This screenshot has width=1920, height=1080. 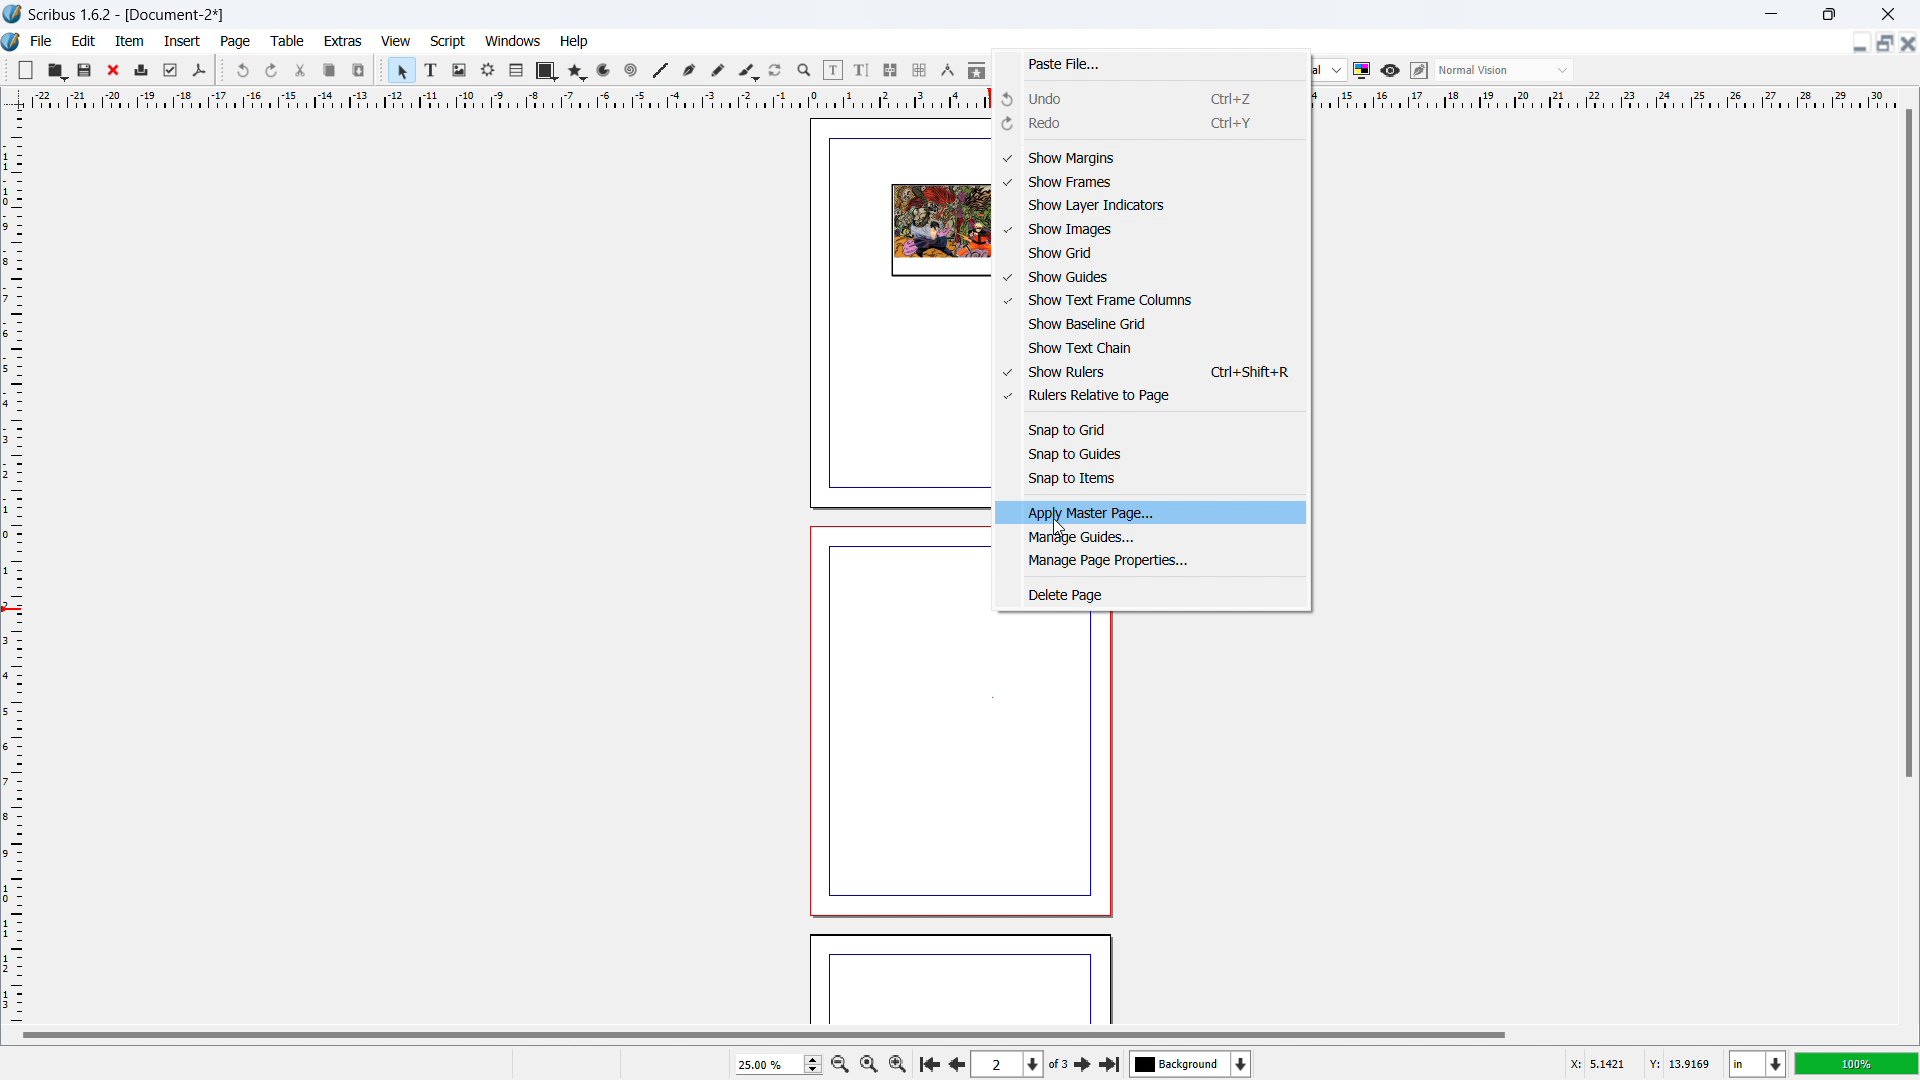 What do you see at coordinates (13, 14) in the screenshot?
I see `logo` at bounding box center [13, 14].